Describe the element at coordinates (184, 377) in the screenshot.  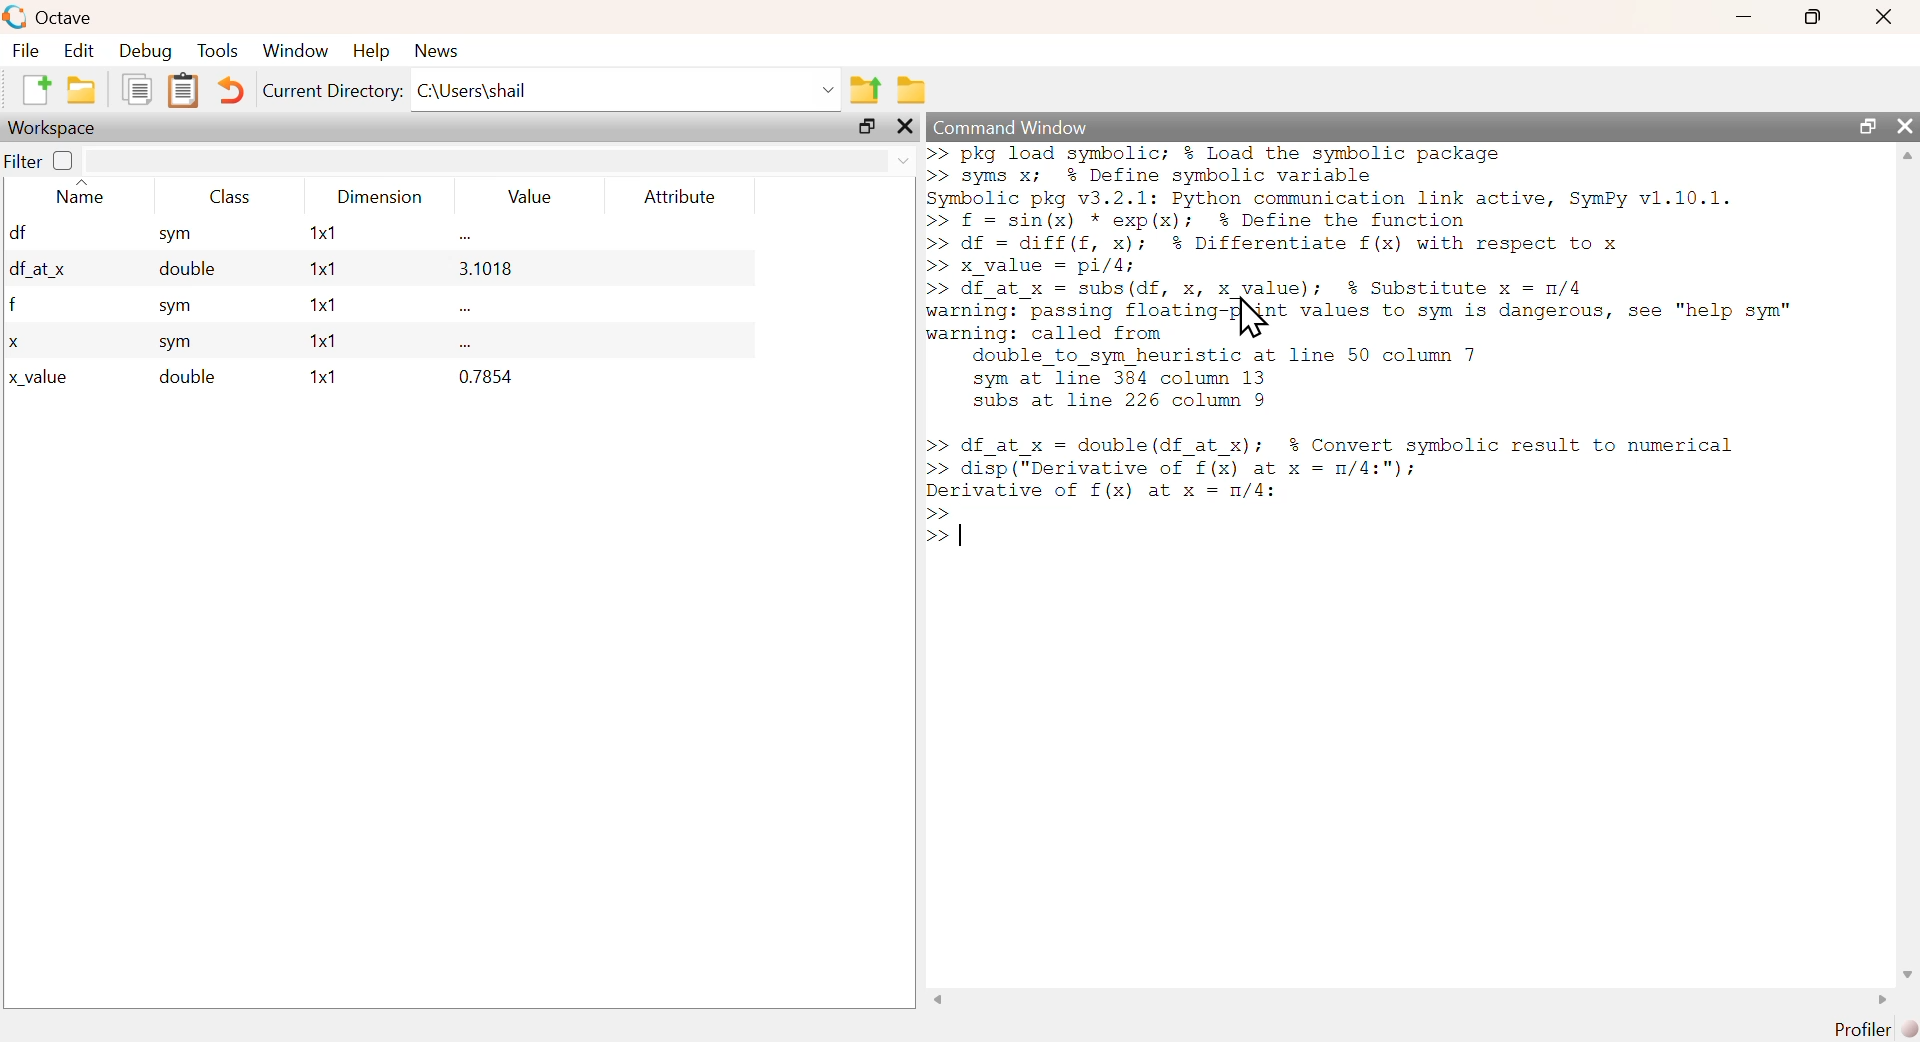
I see `double` at that location.